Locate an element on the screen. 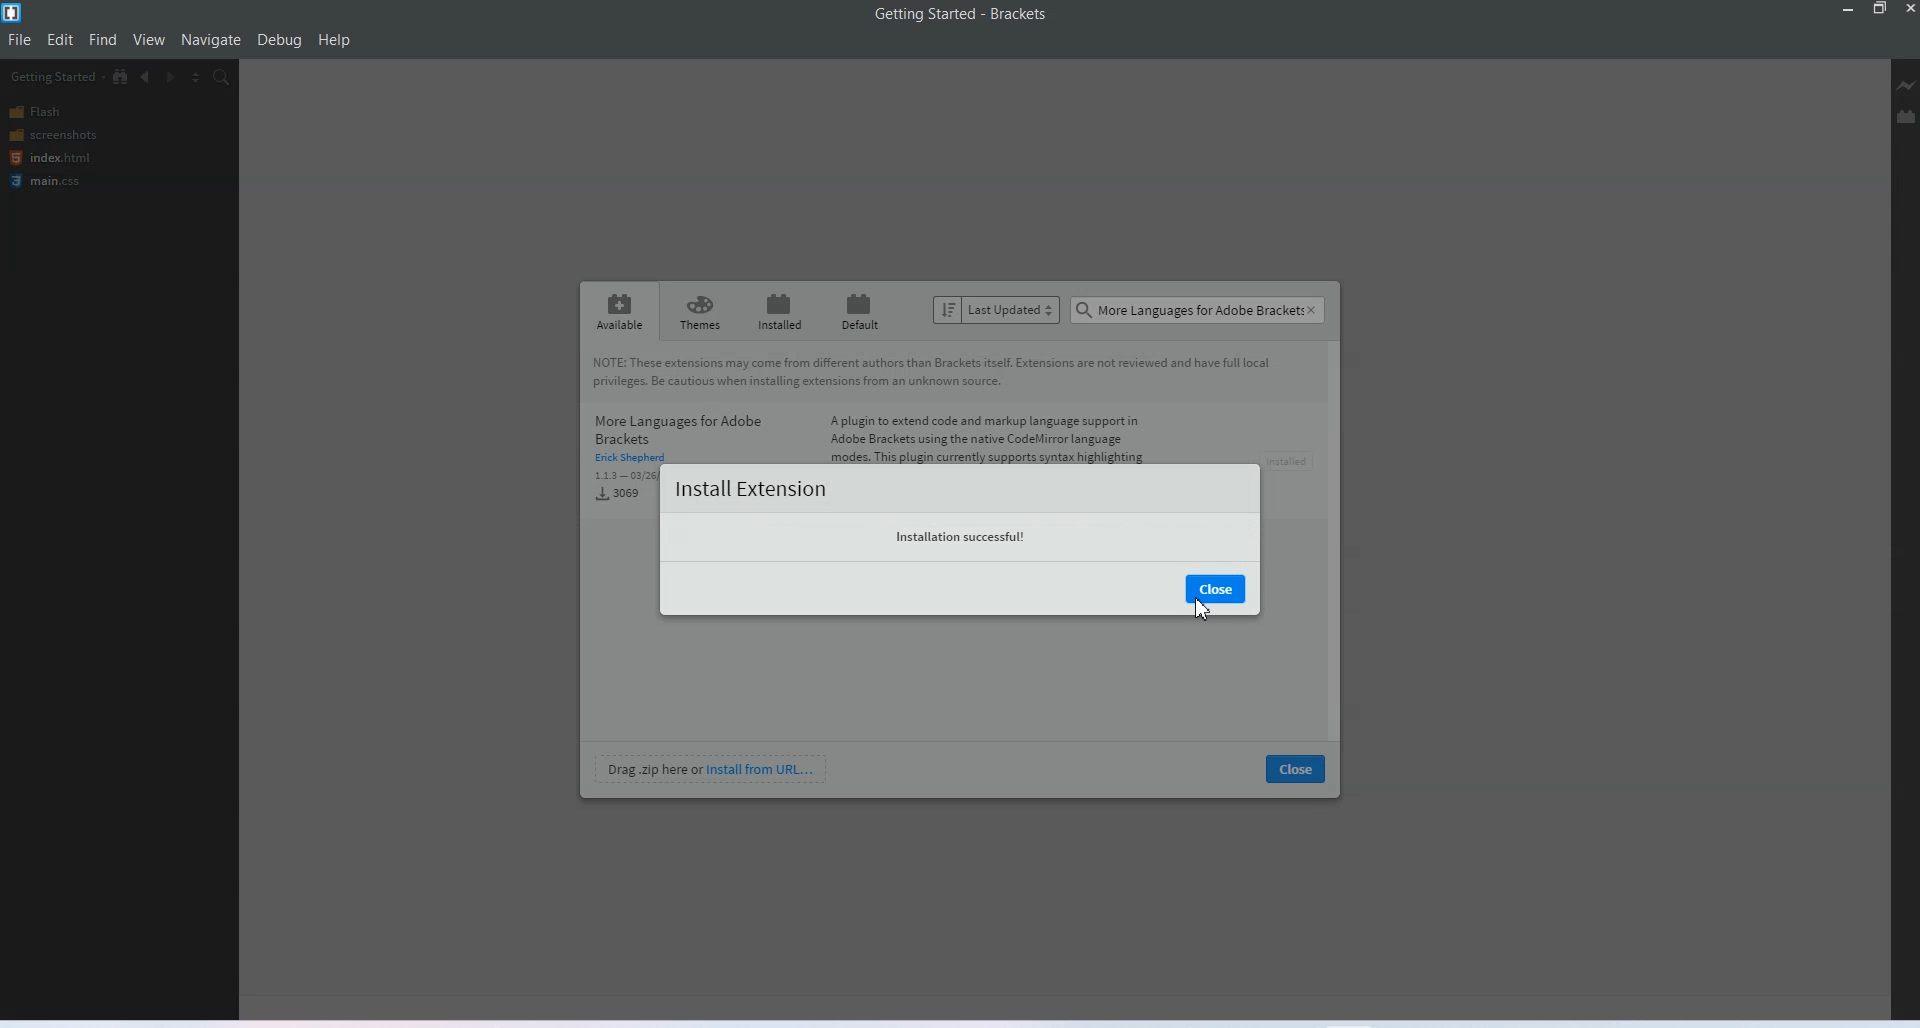 The height and width of the screenshot is (1028, 1920). Navigate is located at coordinates (211, 40).